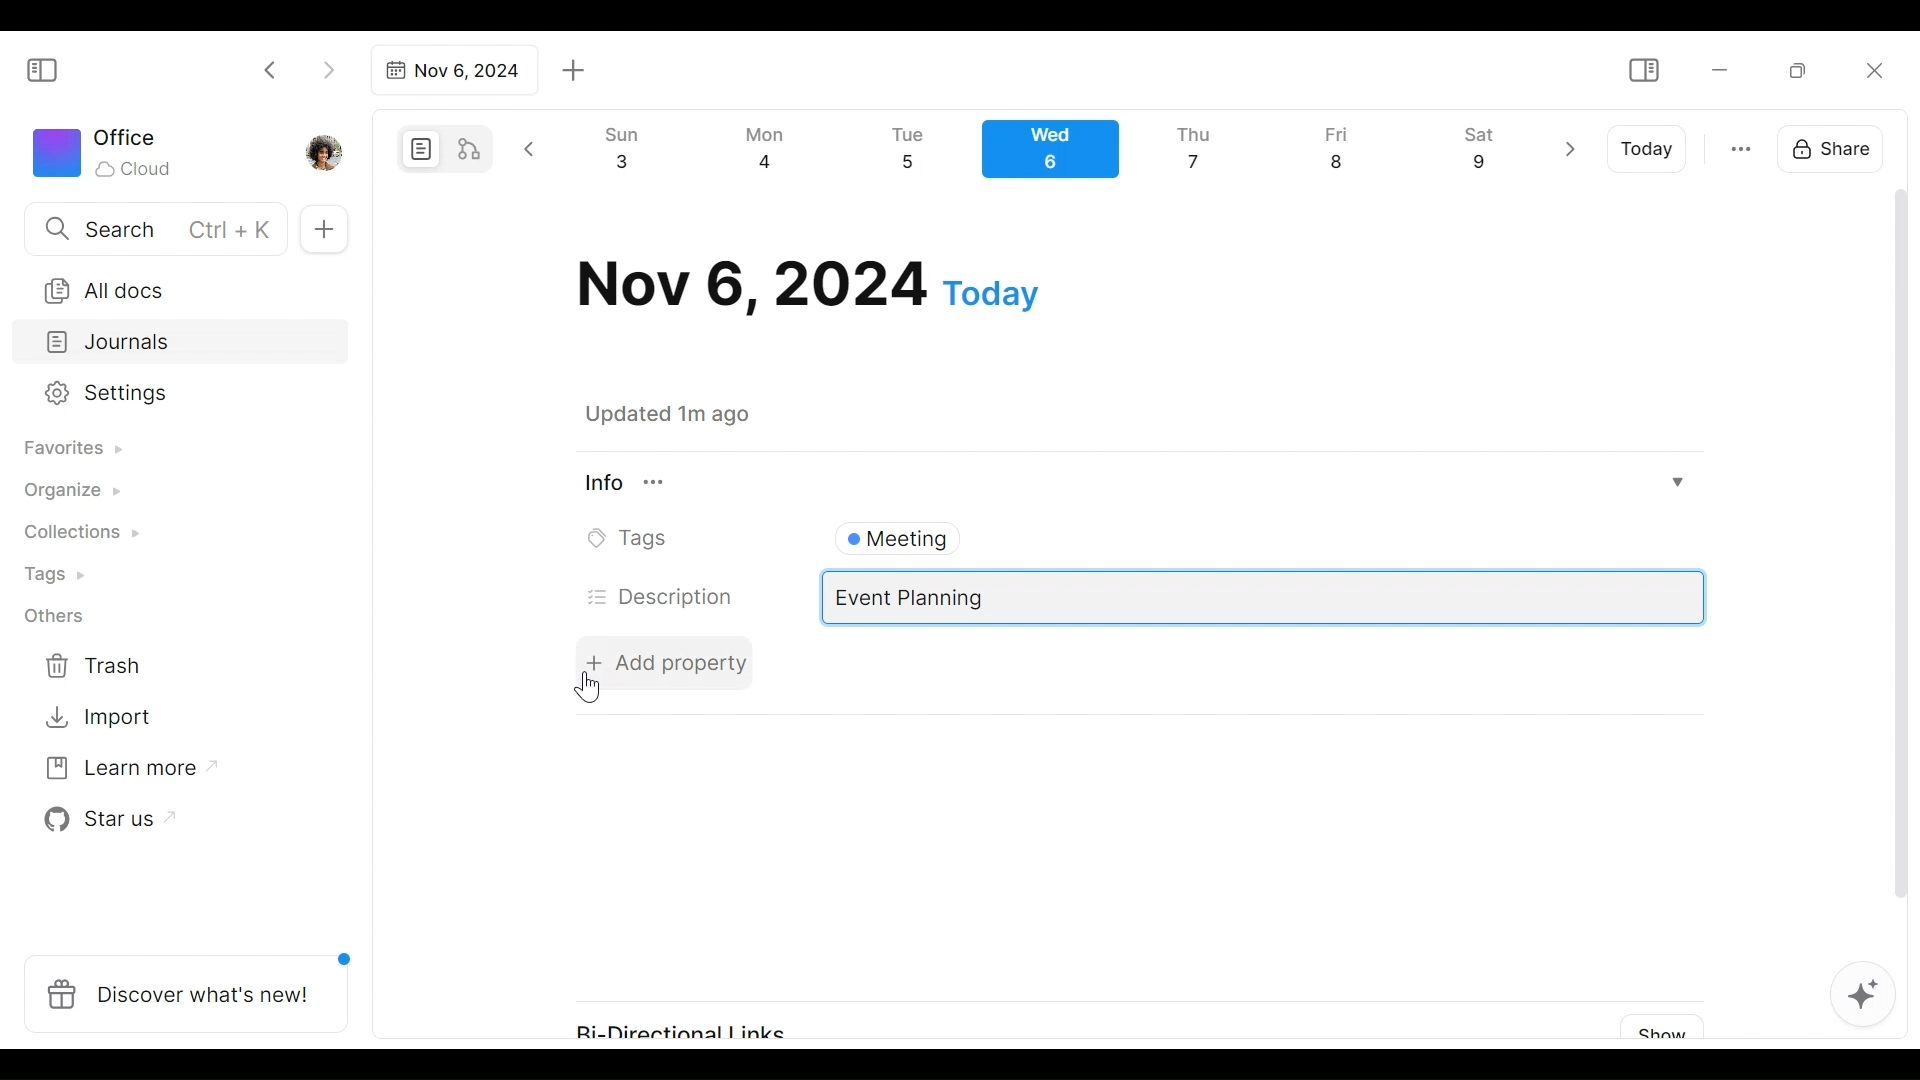 Image resolution: width=1920 pixels, height=1080 pixels. I want to click on Journals, so click(182, 344).